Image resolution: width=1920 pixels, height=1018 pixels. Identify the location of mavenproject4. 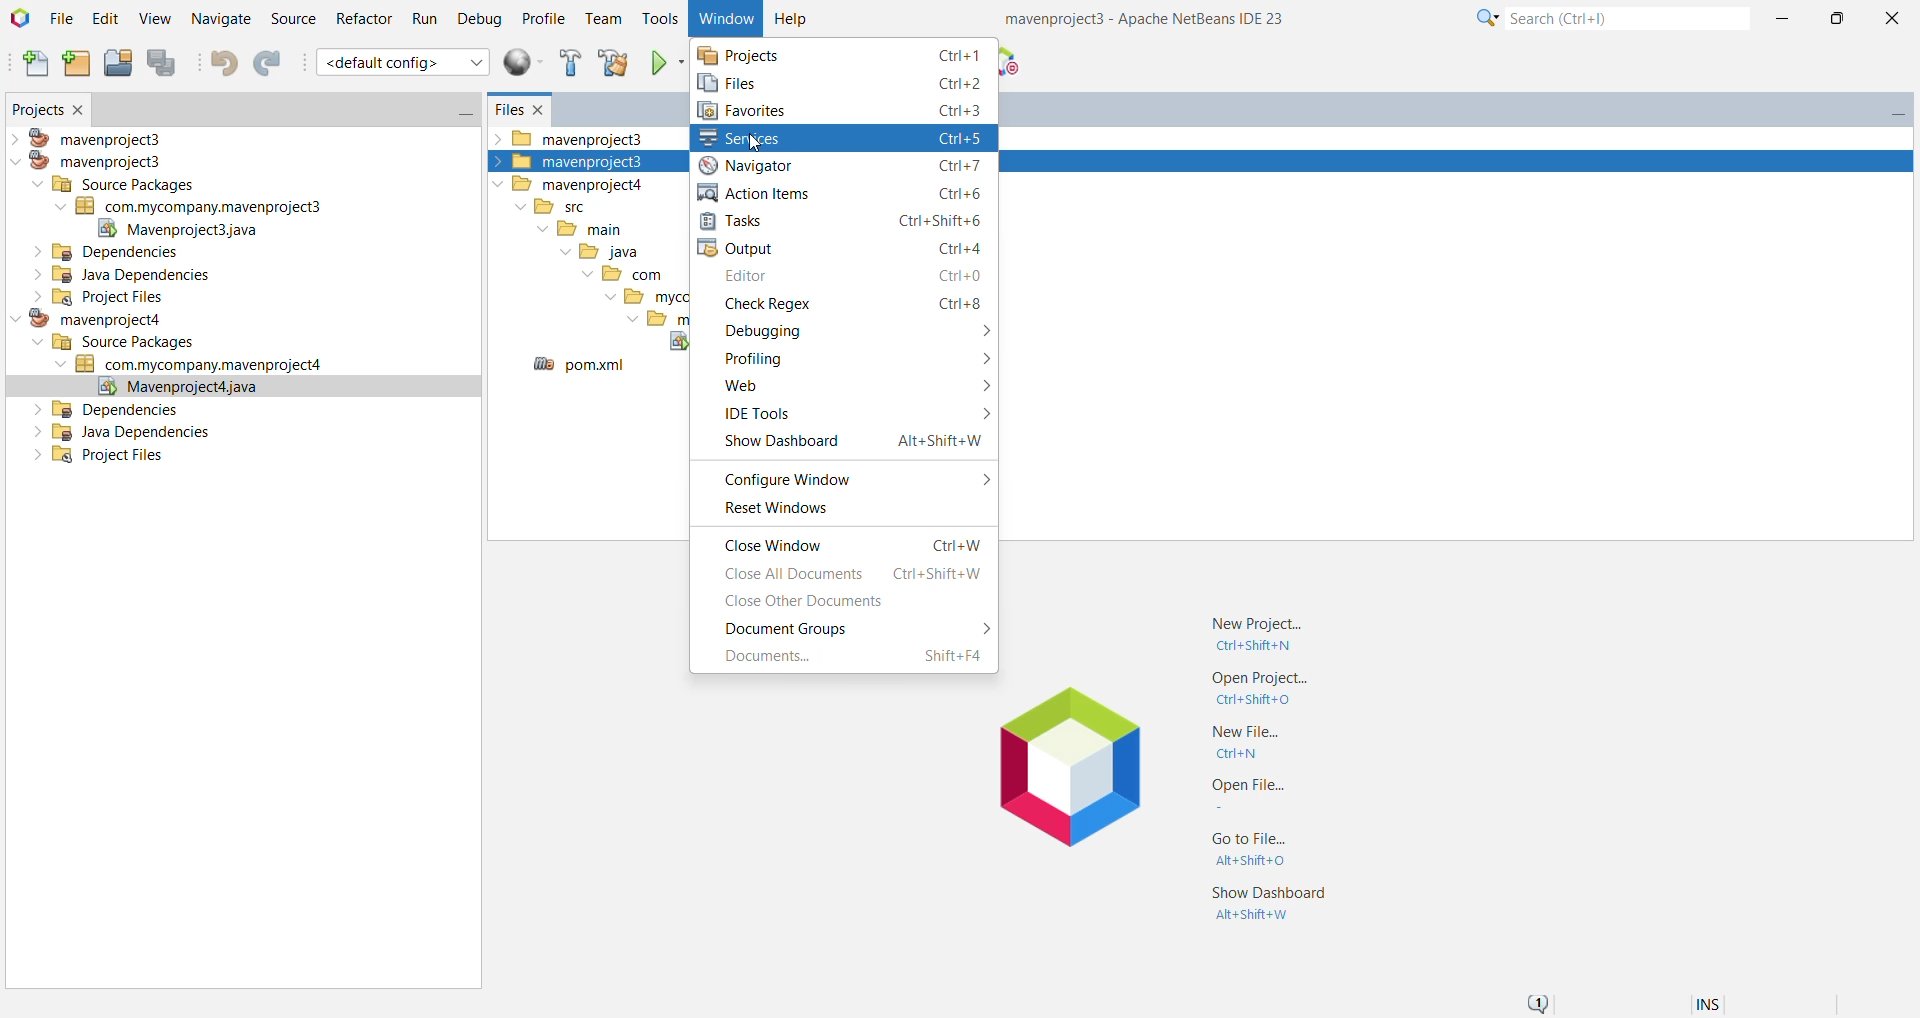
(84, 321).